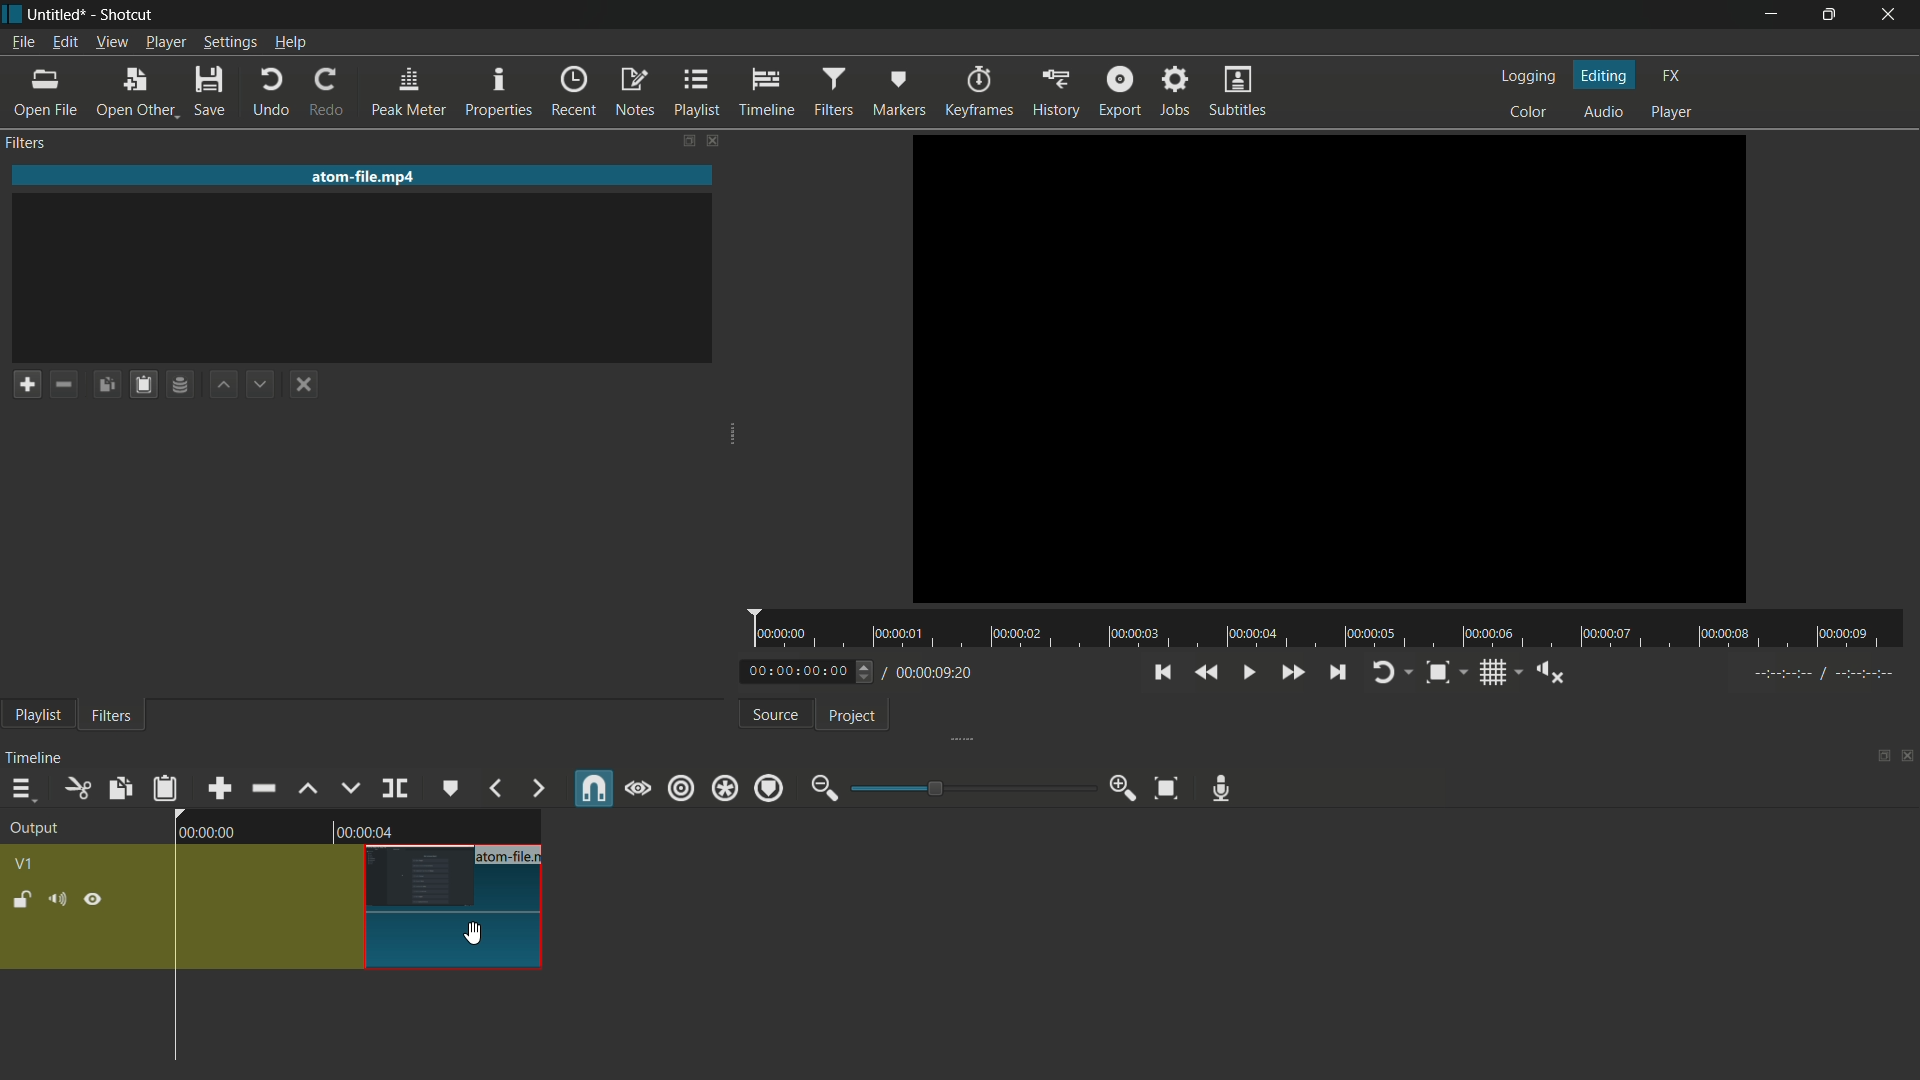  Describe the element at coordinates (1162, 672) in the screenshot. I see `skip to the previous point` at that location.